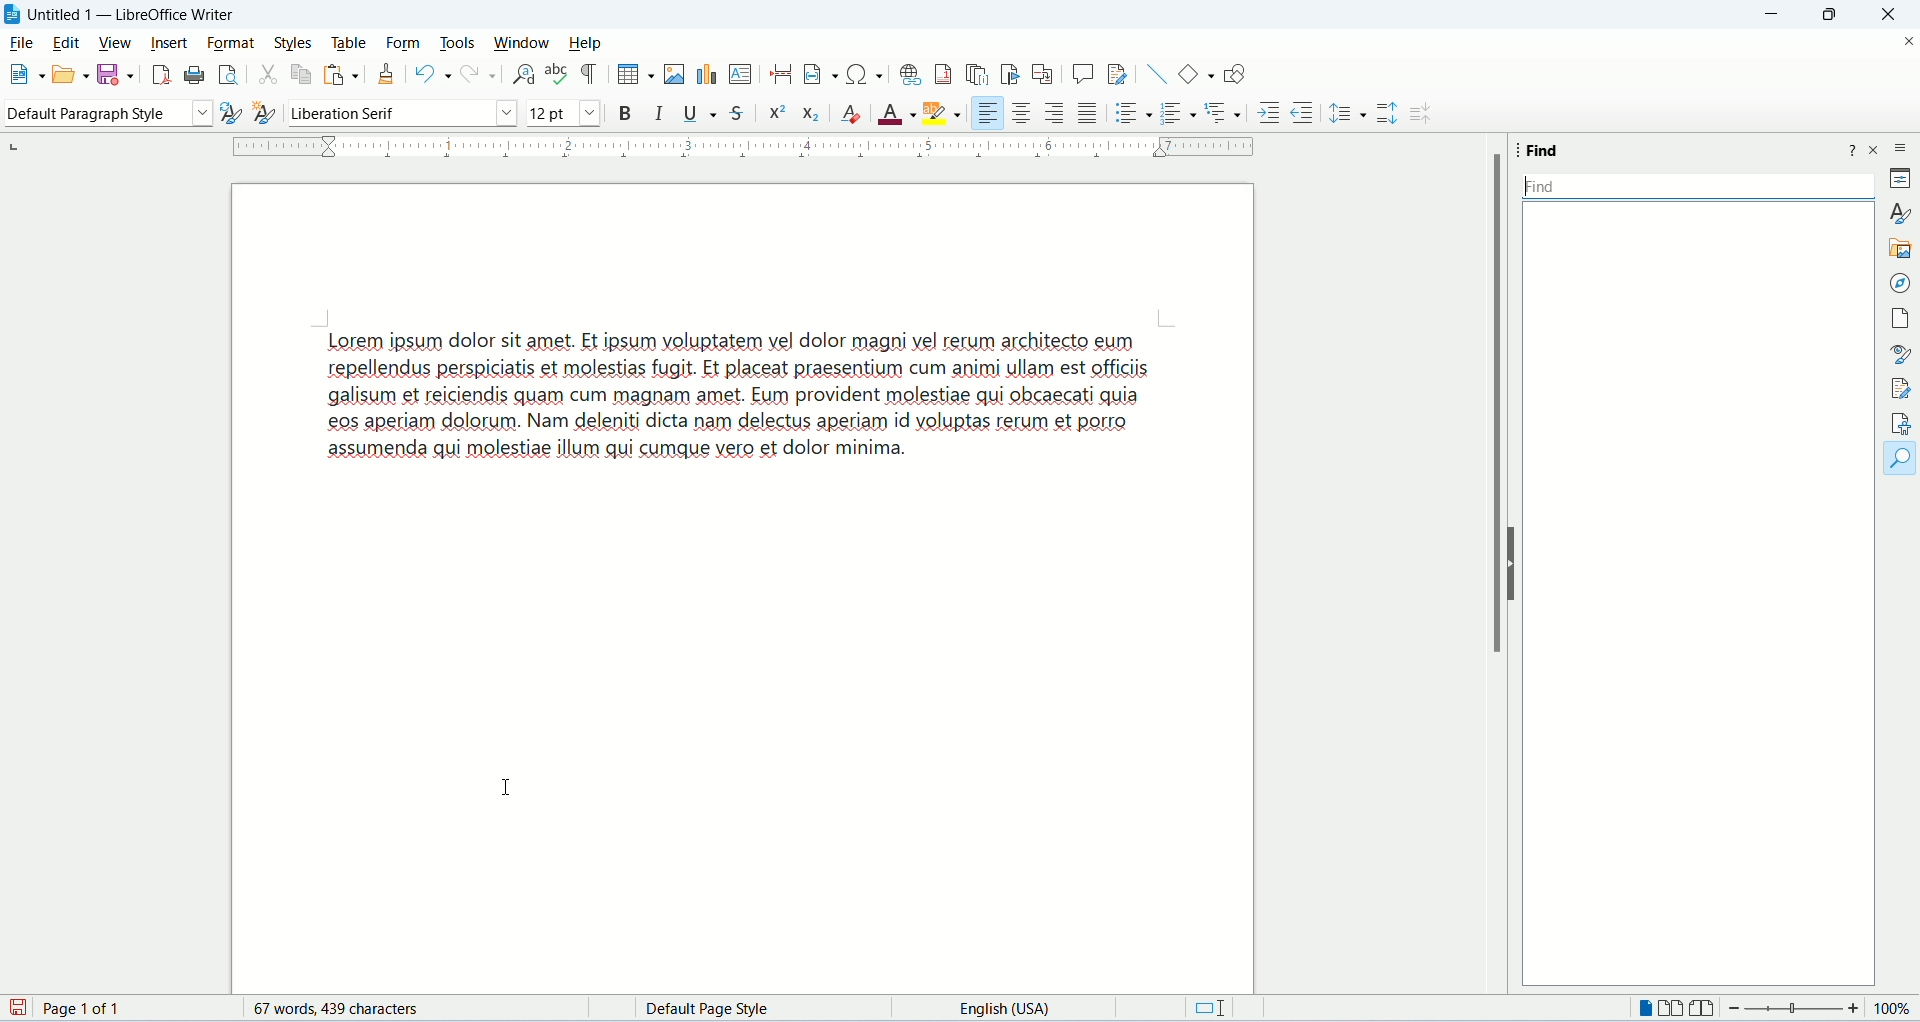  Describe the element at coordinates (849, 114) in the screenshot. I see `clear formatting` at that location.